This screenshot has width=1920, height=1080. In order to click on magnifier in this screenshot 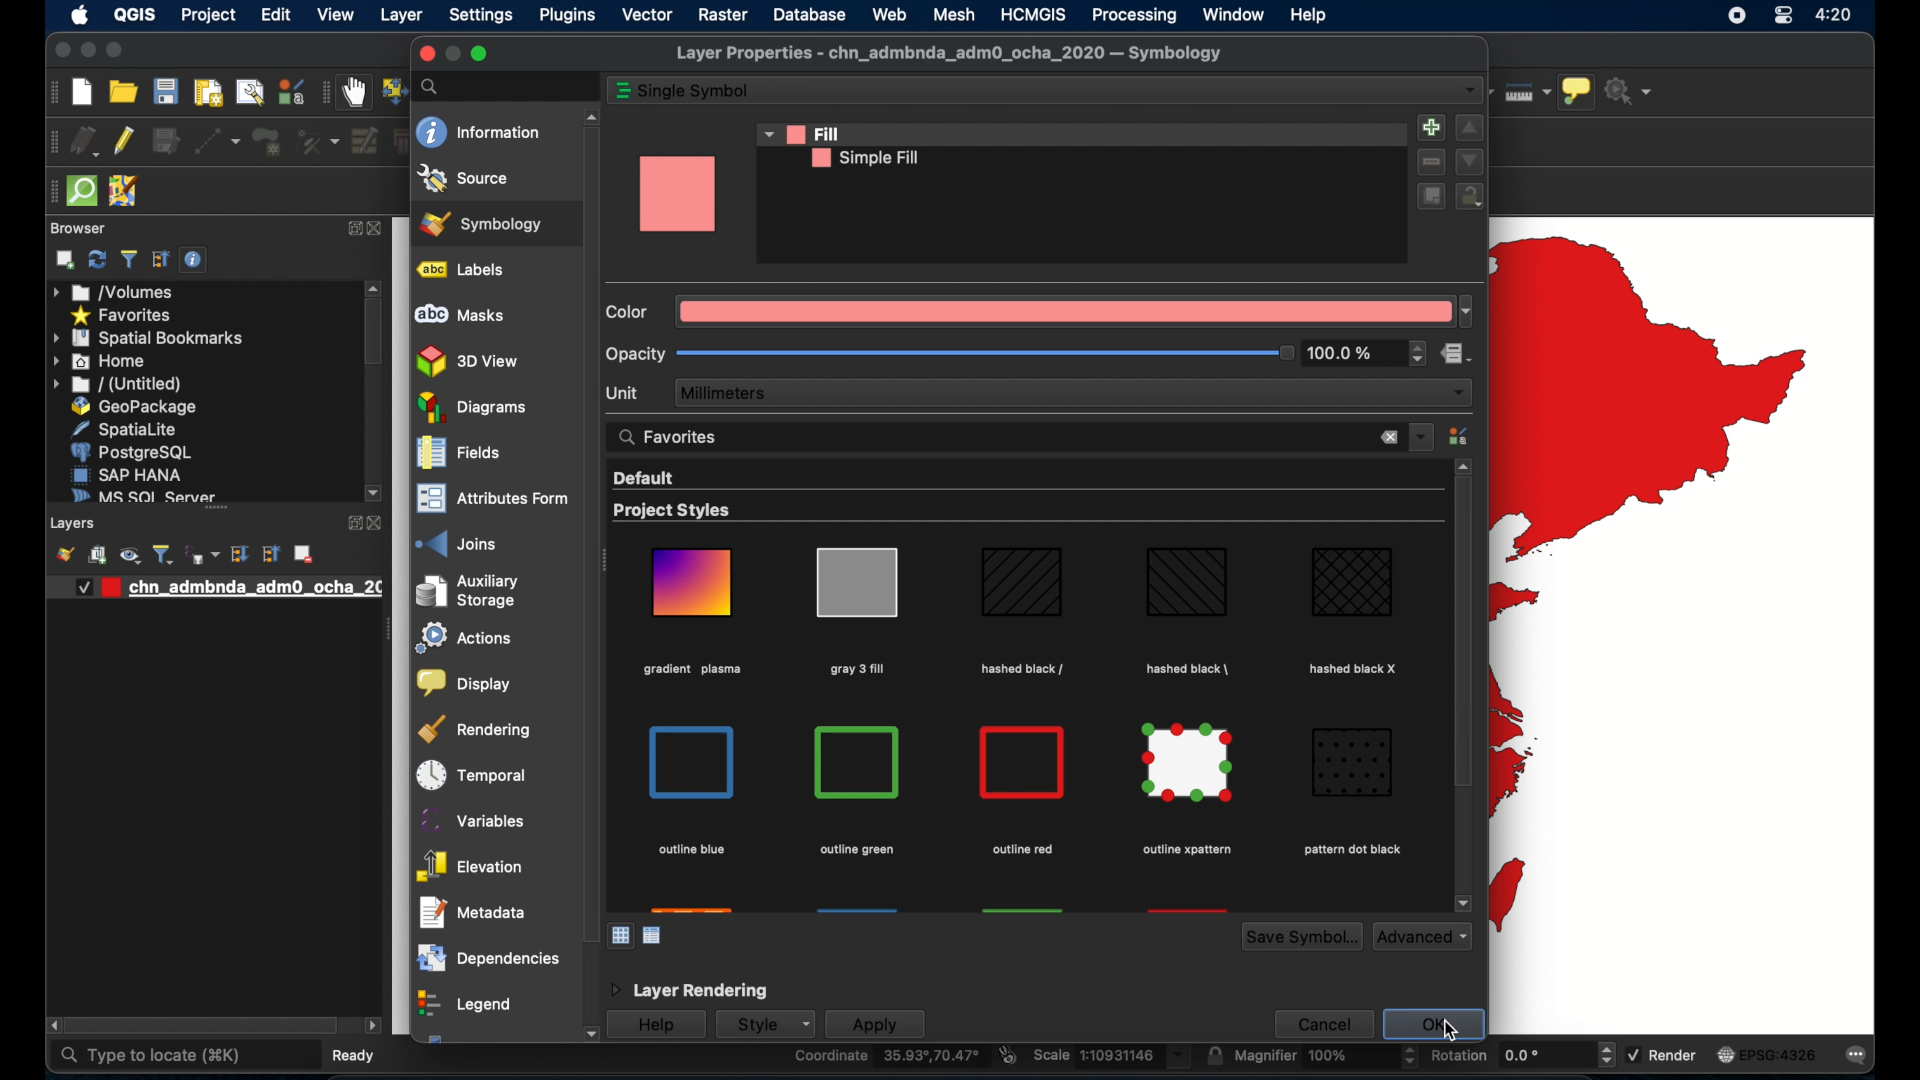, I will do `click(1314, 1058)`.